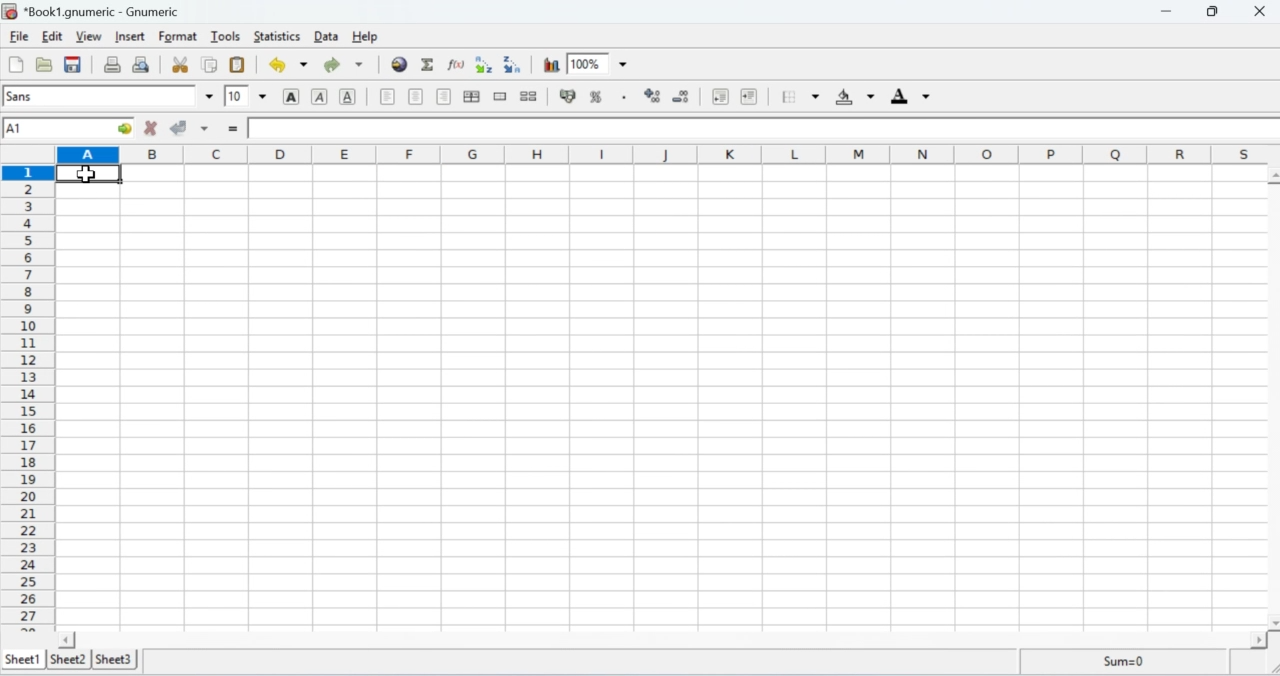  Describe the element at coordinates (189, 130) in the screenshot. I see `Accept change` at that location.